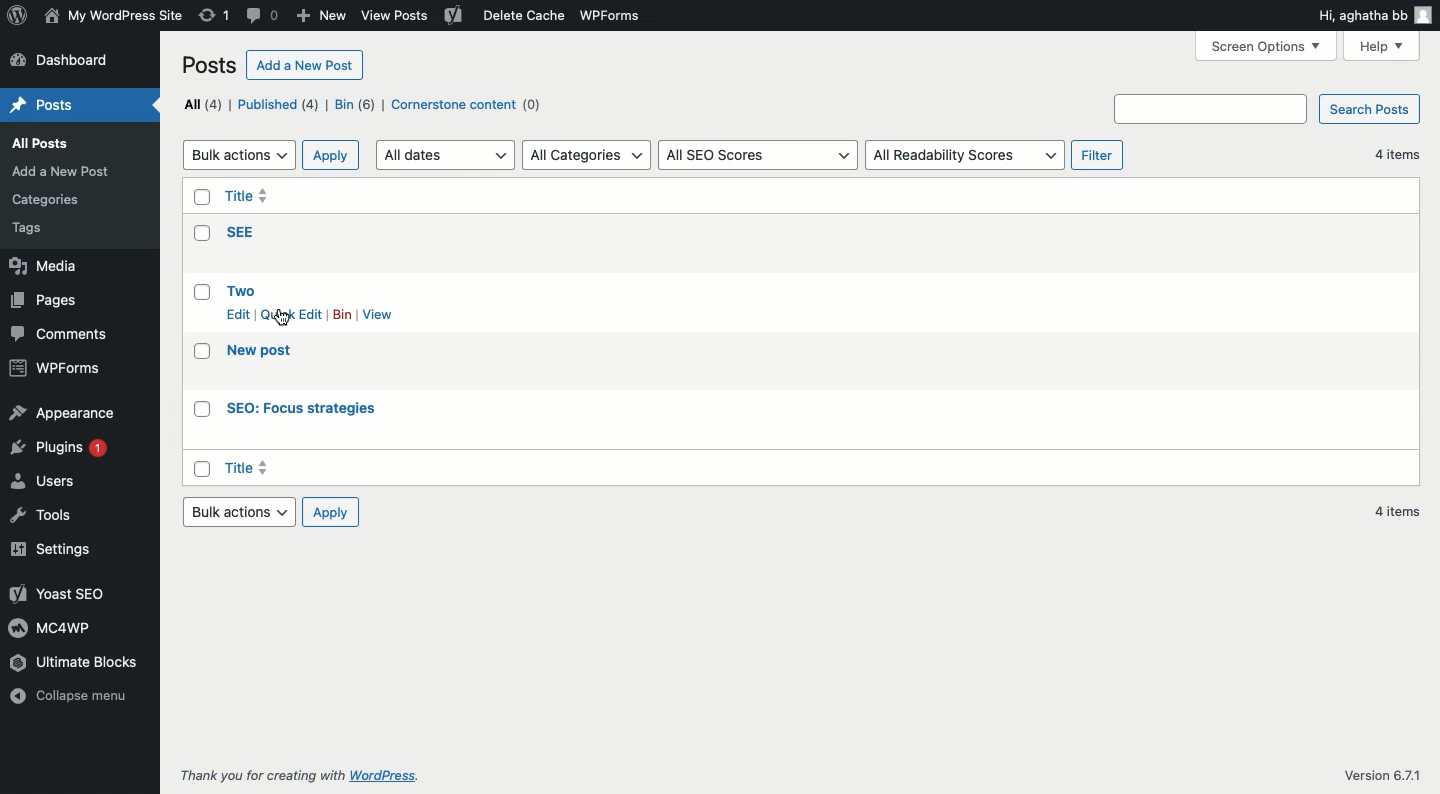 This screenshot has width=1440, height=794. What do you see at coordinates (1384, 45) in the screenshot?
I see `Help` at bounding box center [1384, 45].